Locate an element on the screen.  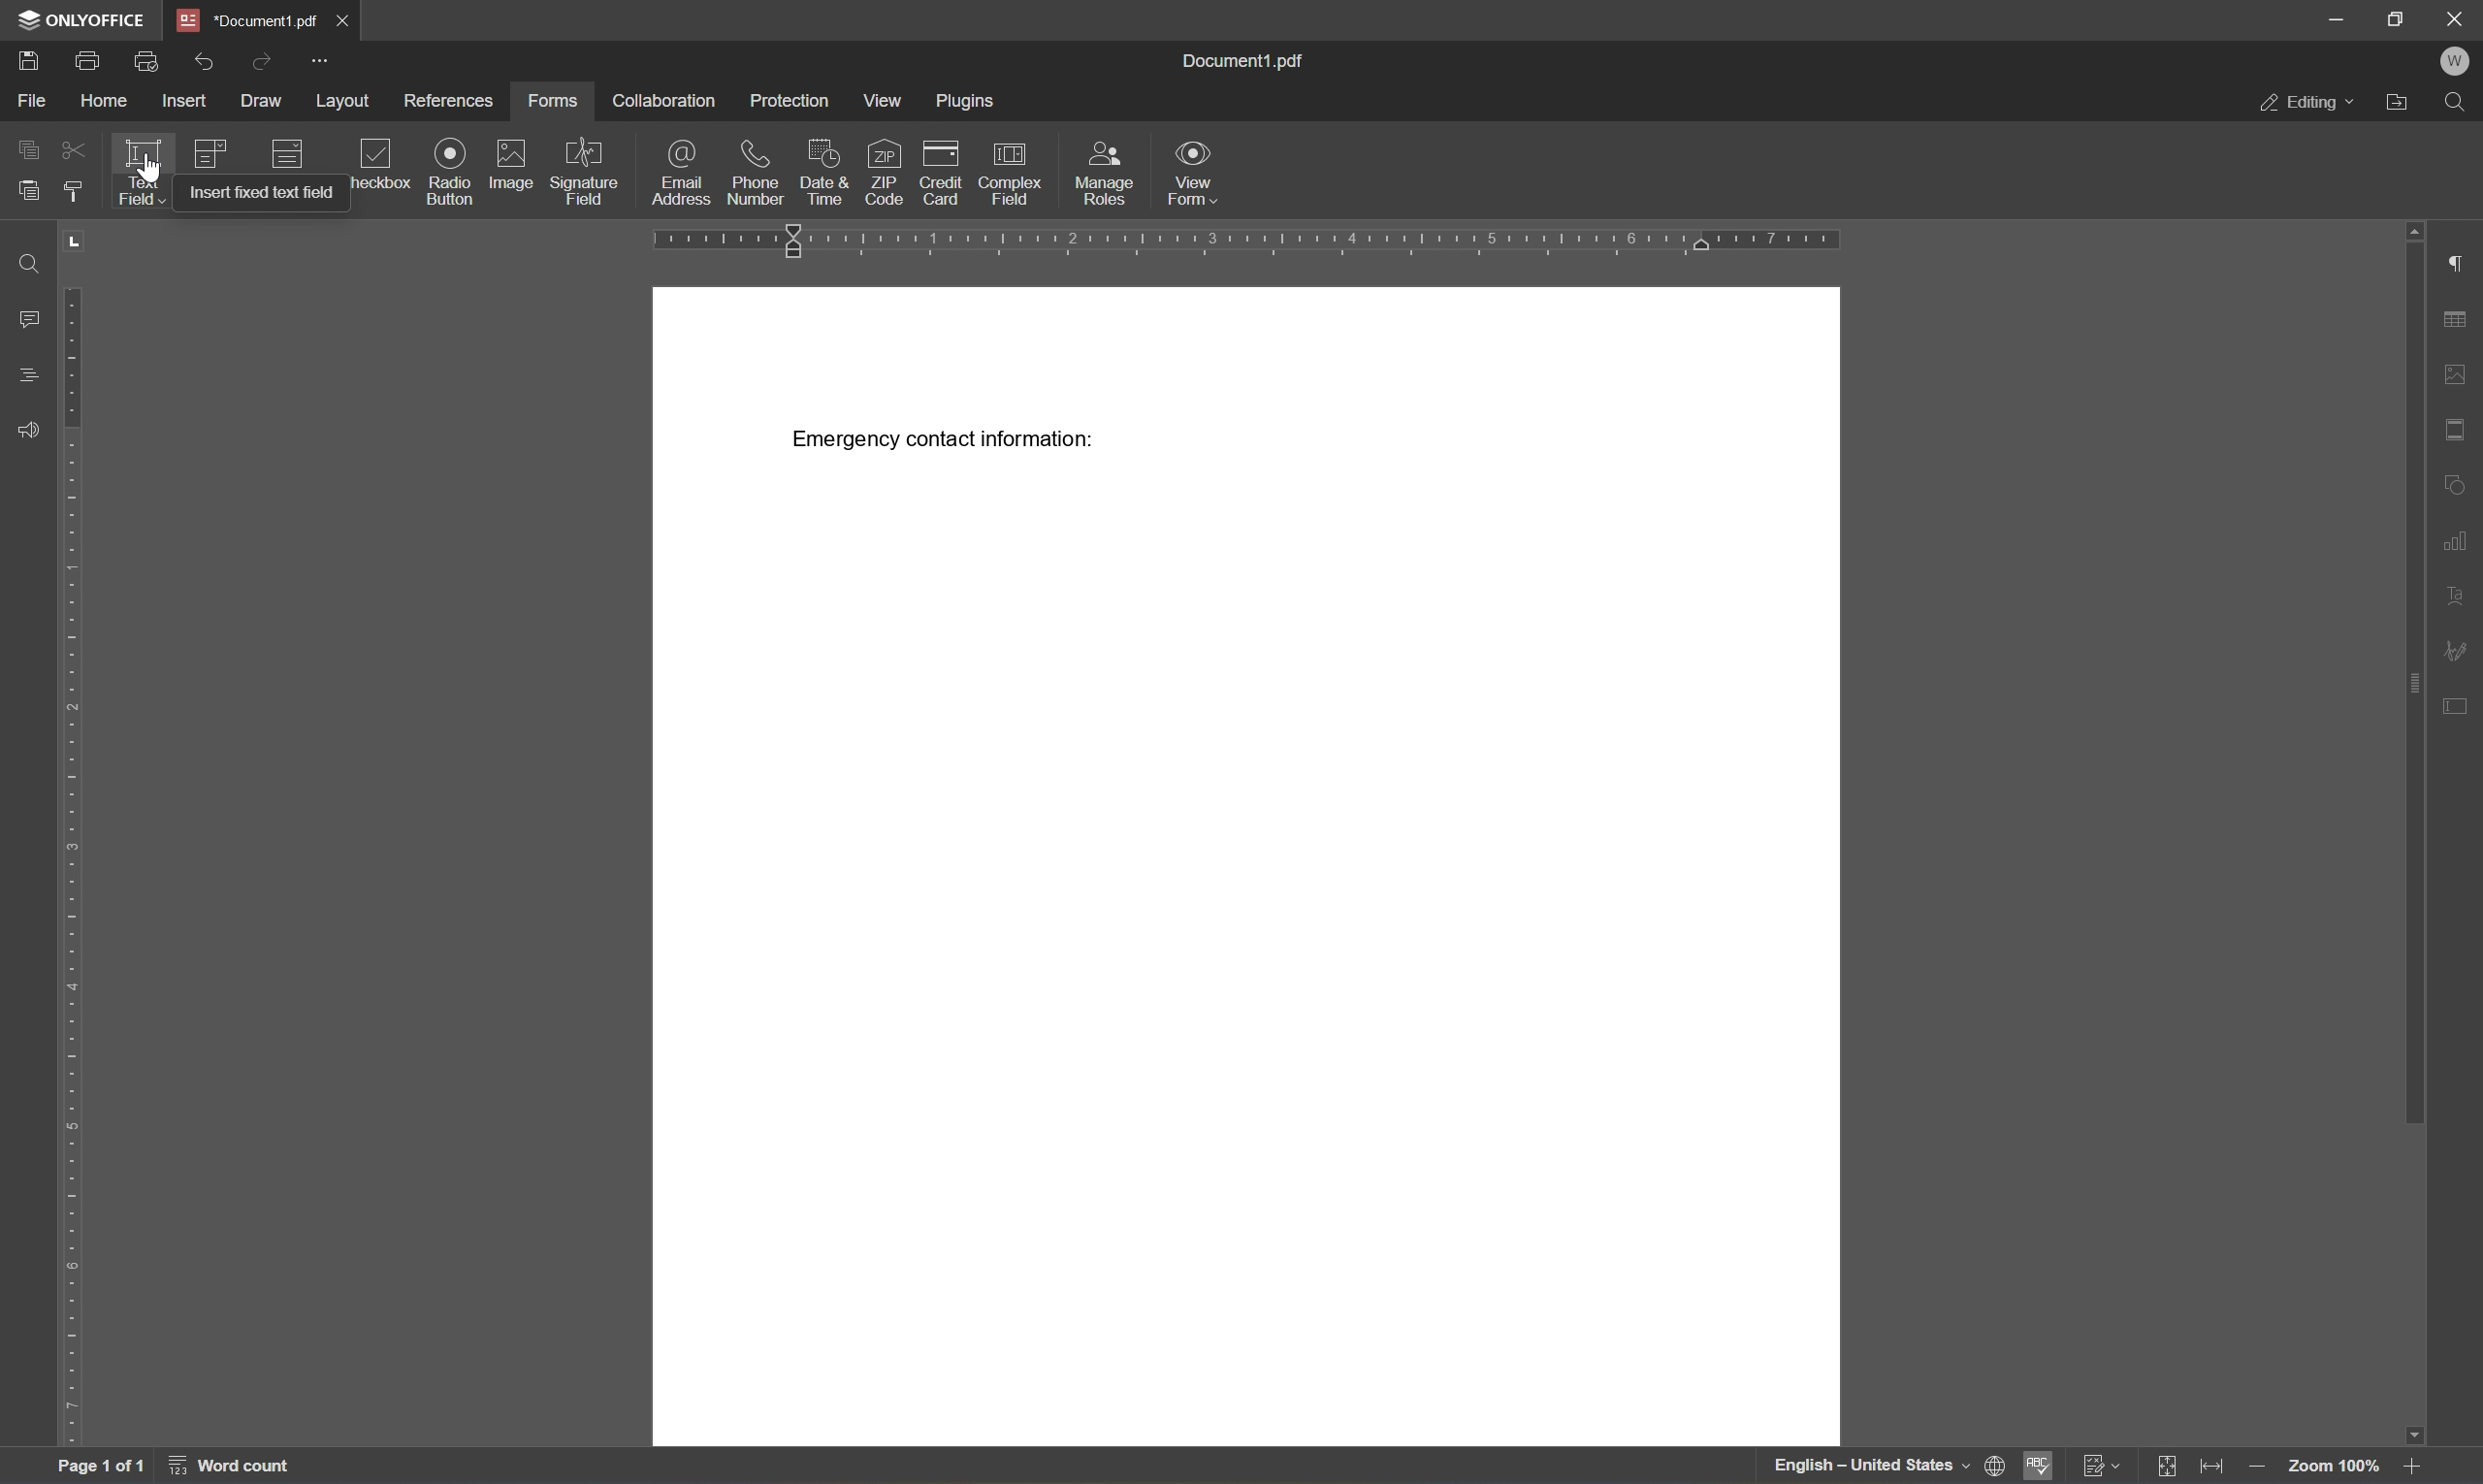
radio button is located at coordinates (453, 172).